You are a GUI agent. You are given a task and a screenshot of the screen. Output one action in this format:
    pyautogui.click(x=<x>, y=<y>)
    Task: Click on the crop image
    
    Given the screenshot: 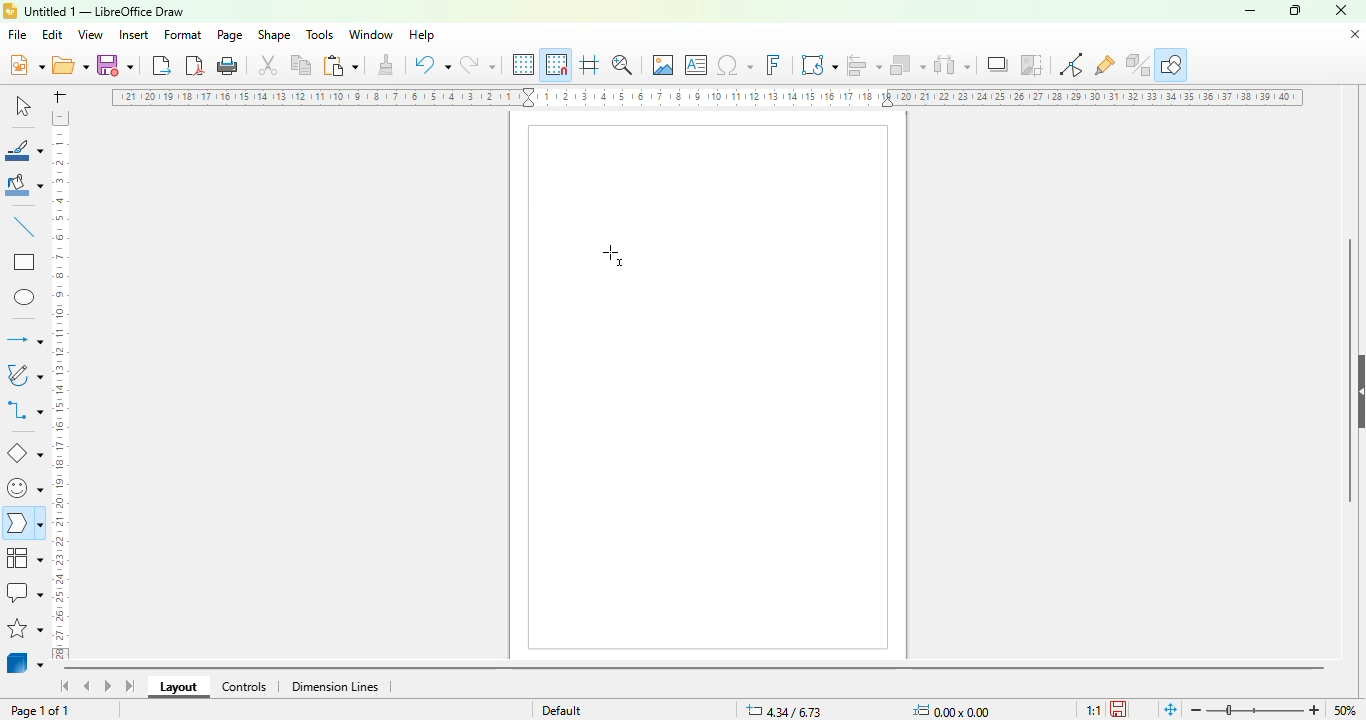 What is the action you would take?
    pyautogui.click(x=1031, y=64)
    